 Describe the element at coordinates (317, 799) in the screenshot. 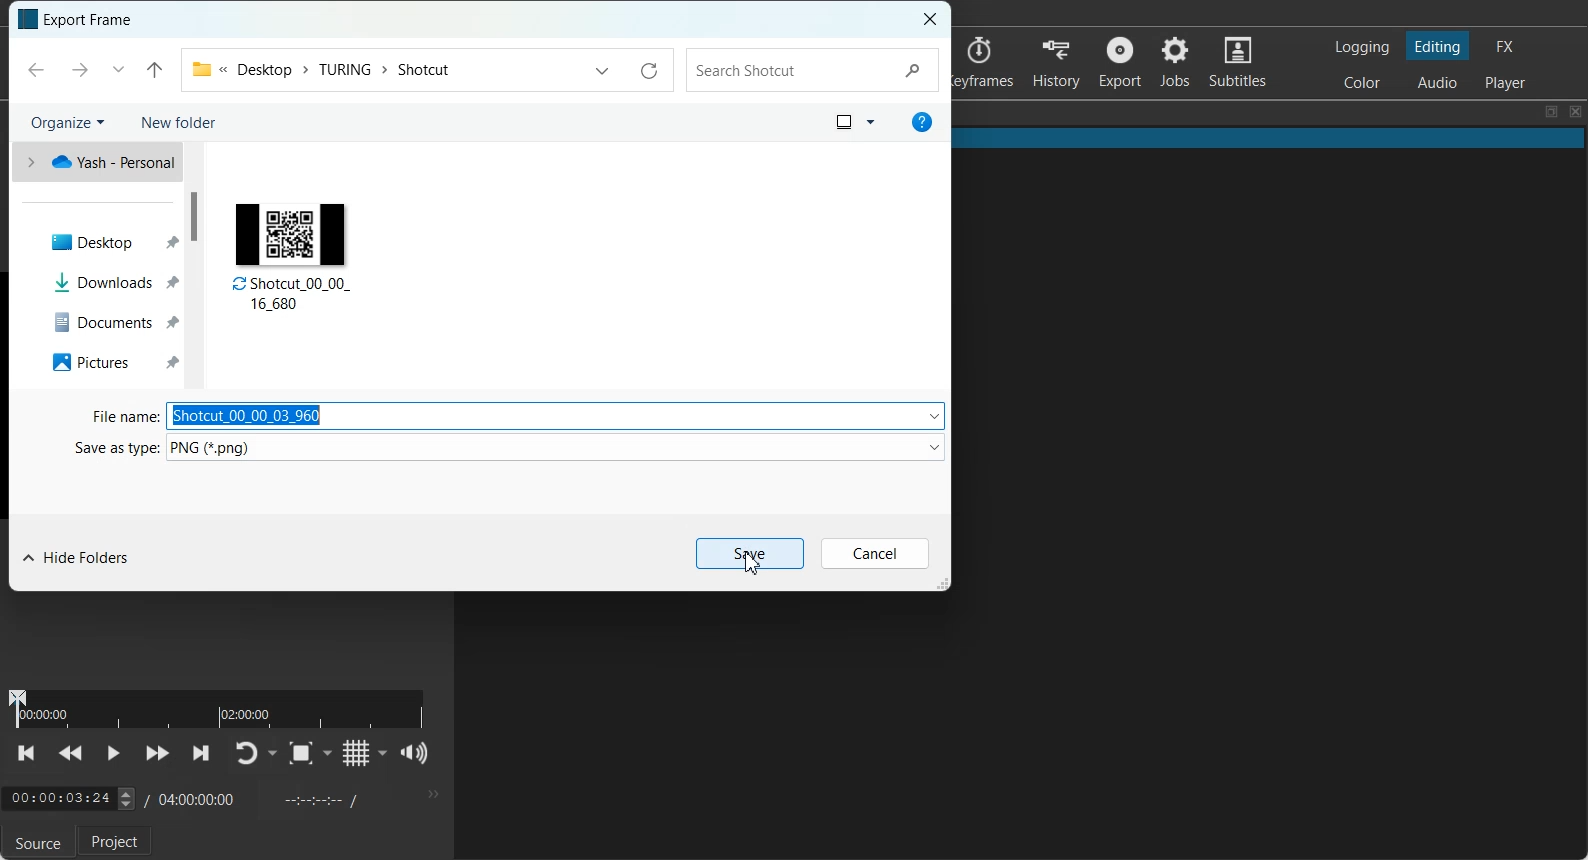

I see `In point` at that location.